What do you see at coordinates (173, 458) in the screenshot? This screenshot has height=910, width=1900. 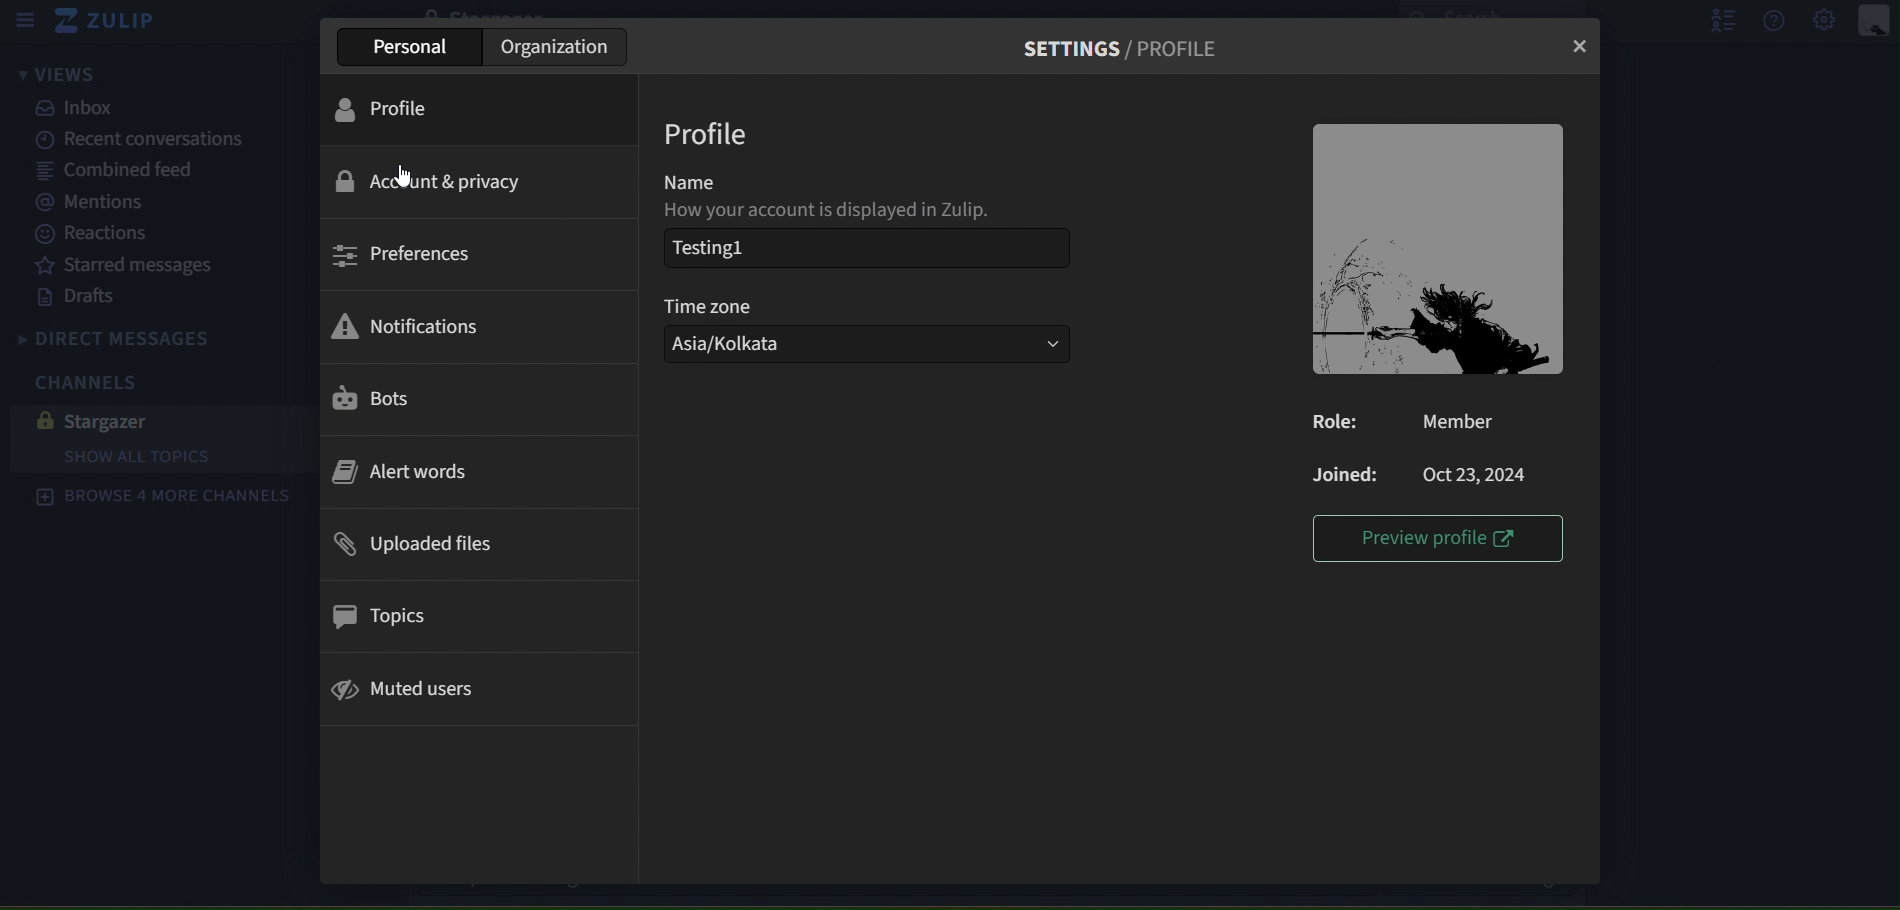 I see `show all topics` at bounding box center [173, 458].